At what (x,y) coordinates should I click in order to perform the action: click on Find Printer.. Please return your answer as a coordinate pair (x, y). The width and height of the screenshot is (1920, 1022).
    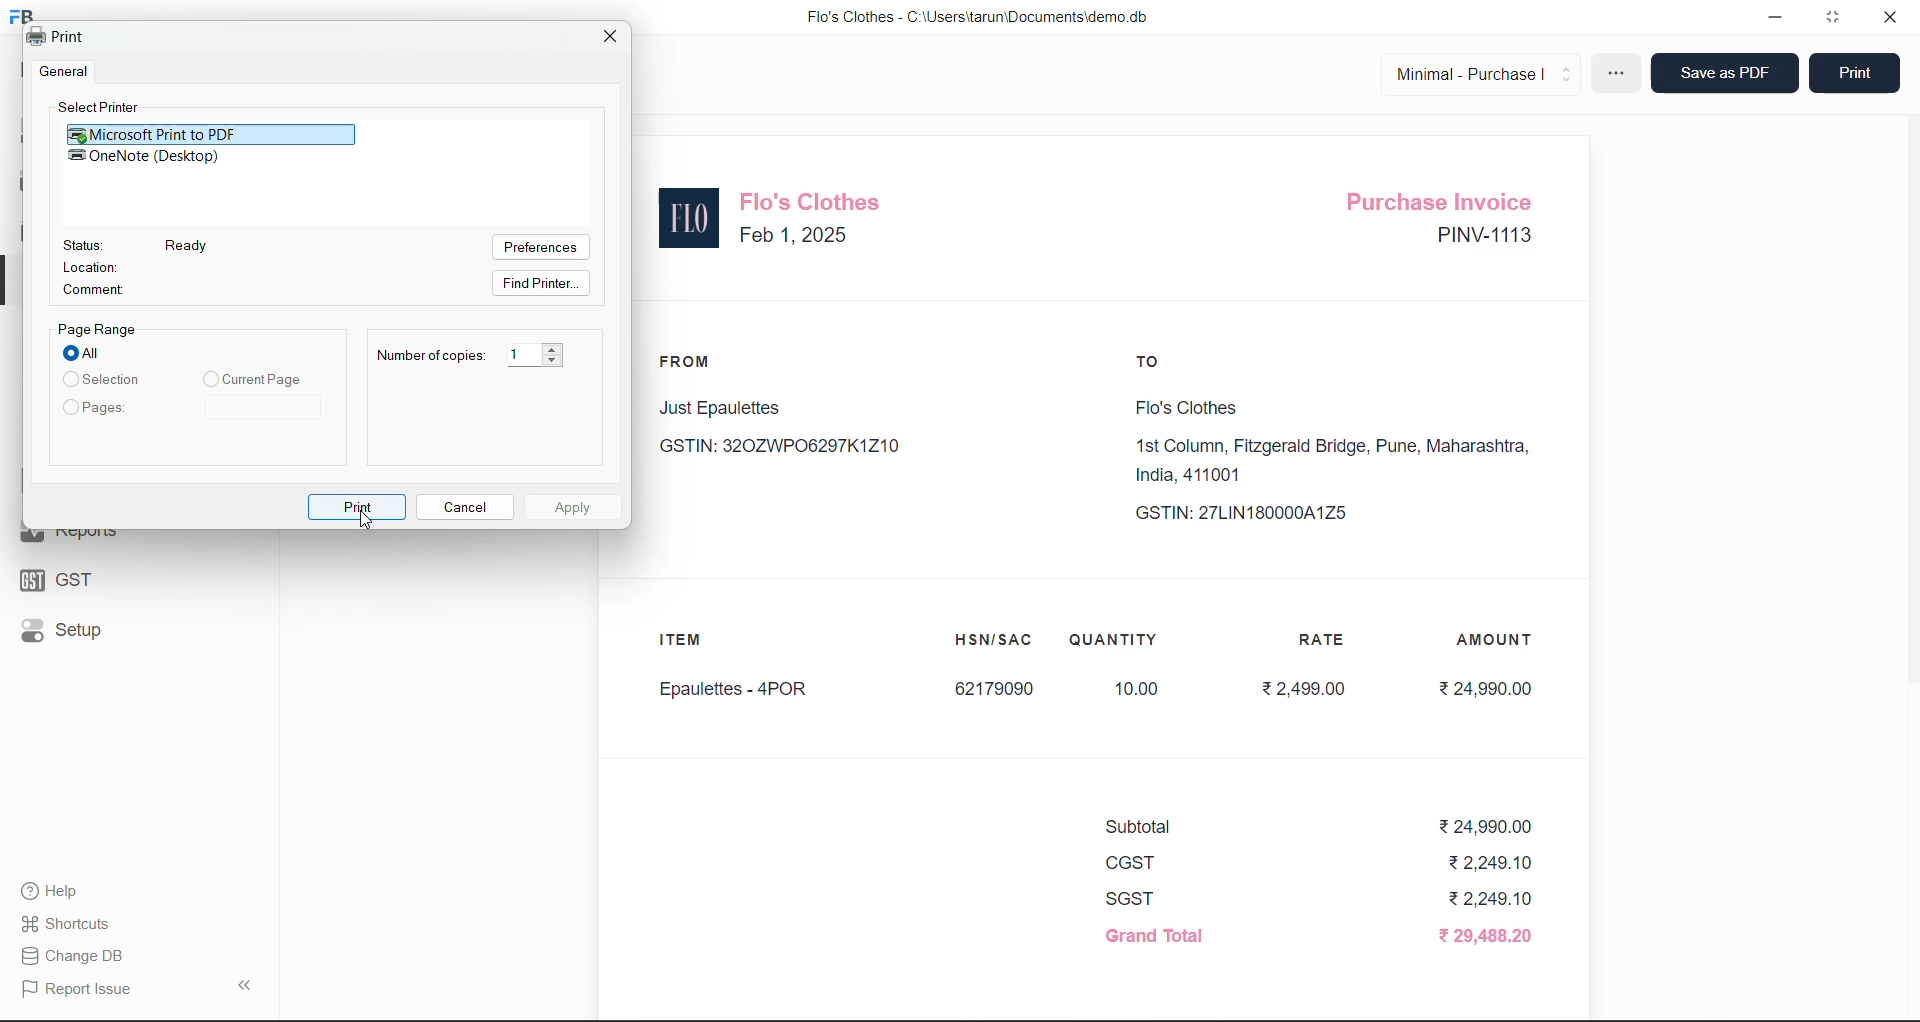
    Looking at the image, I should click on (538, 286).